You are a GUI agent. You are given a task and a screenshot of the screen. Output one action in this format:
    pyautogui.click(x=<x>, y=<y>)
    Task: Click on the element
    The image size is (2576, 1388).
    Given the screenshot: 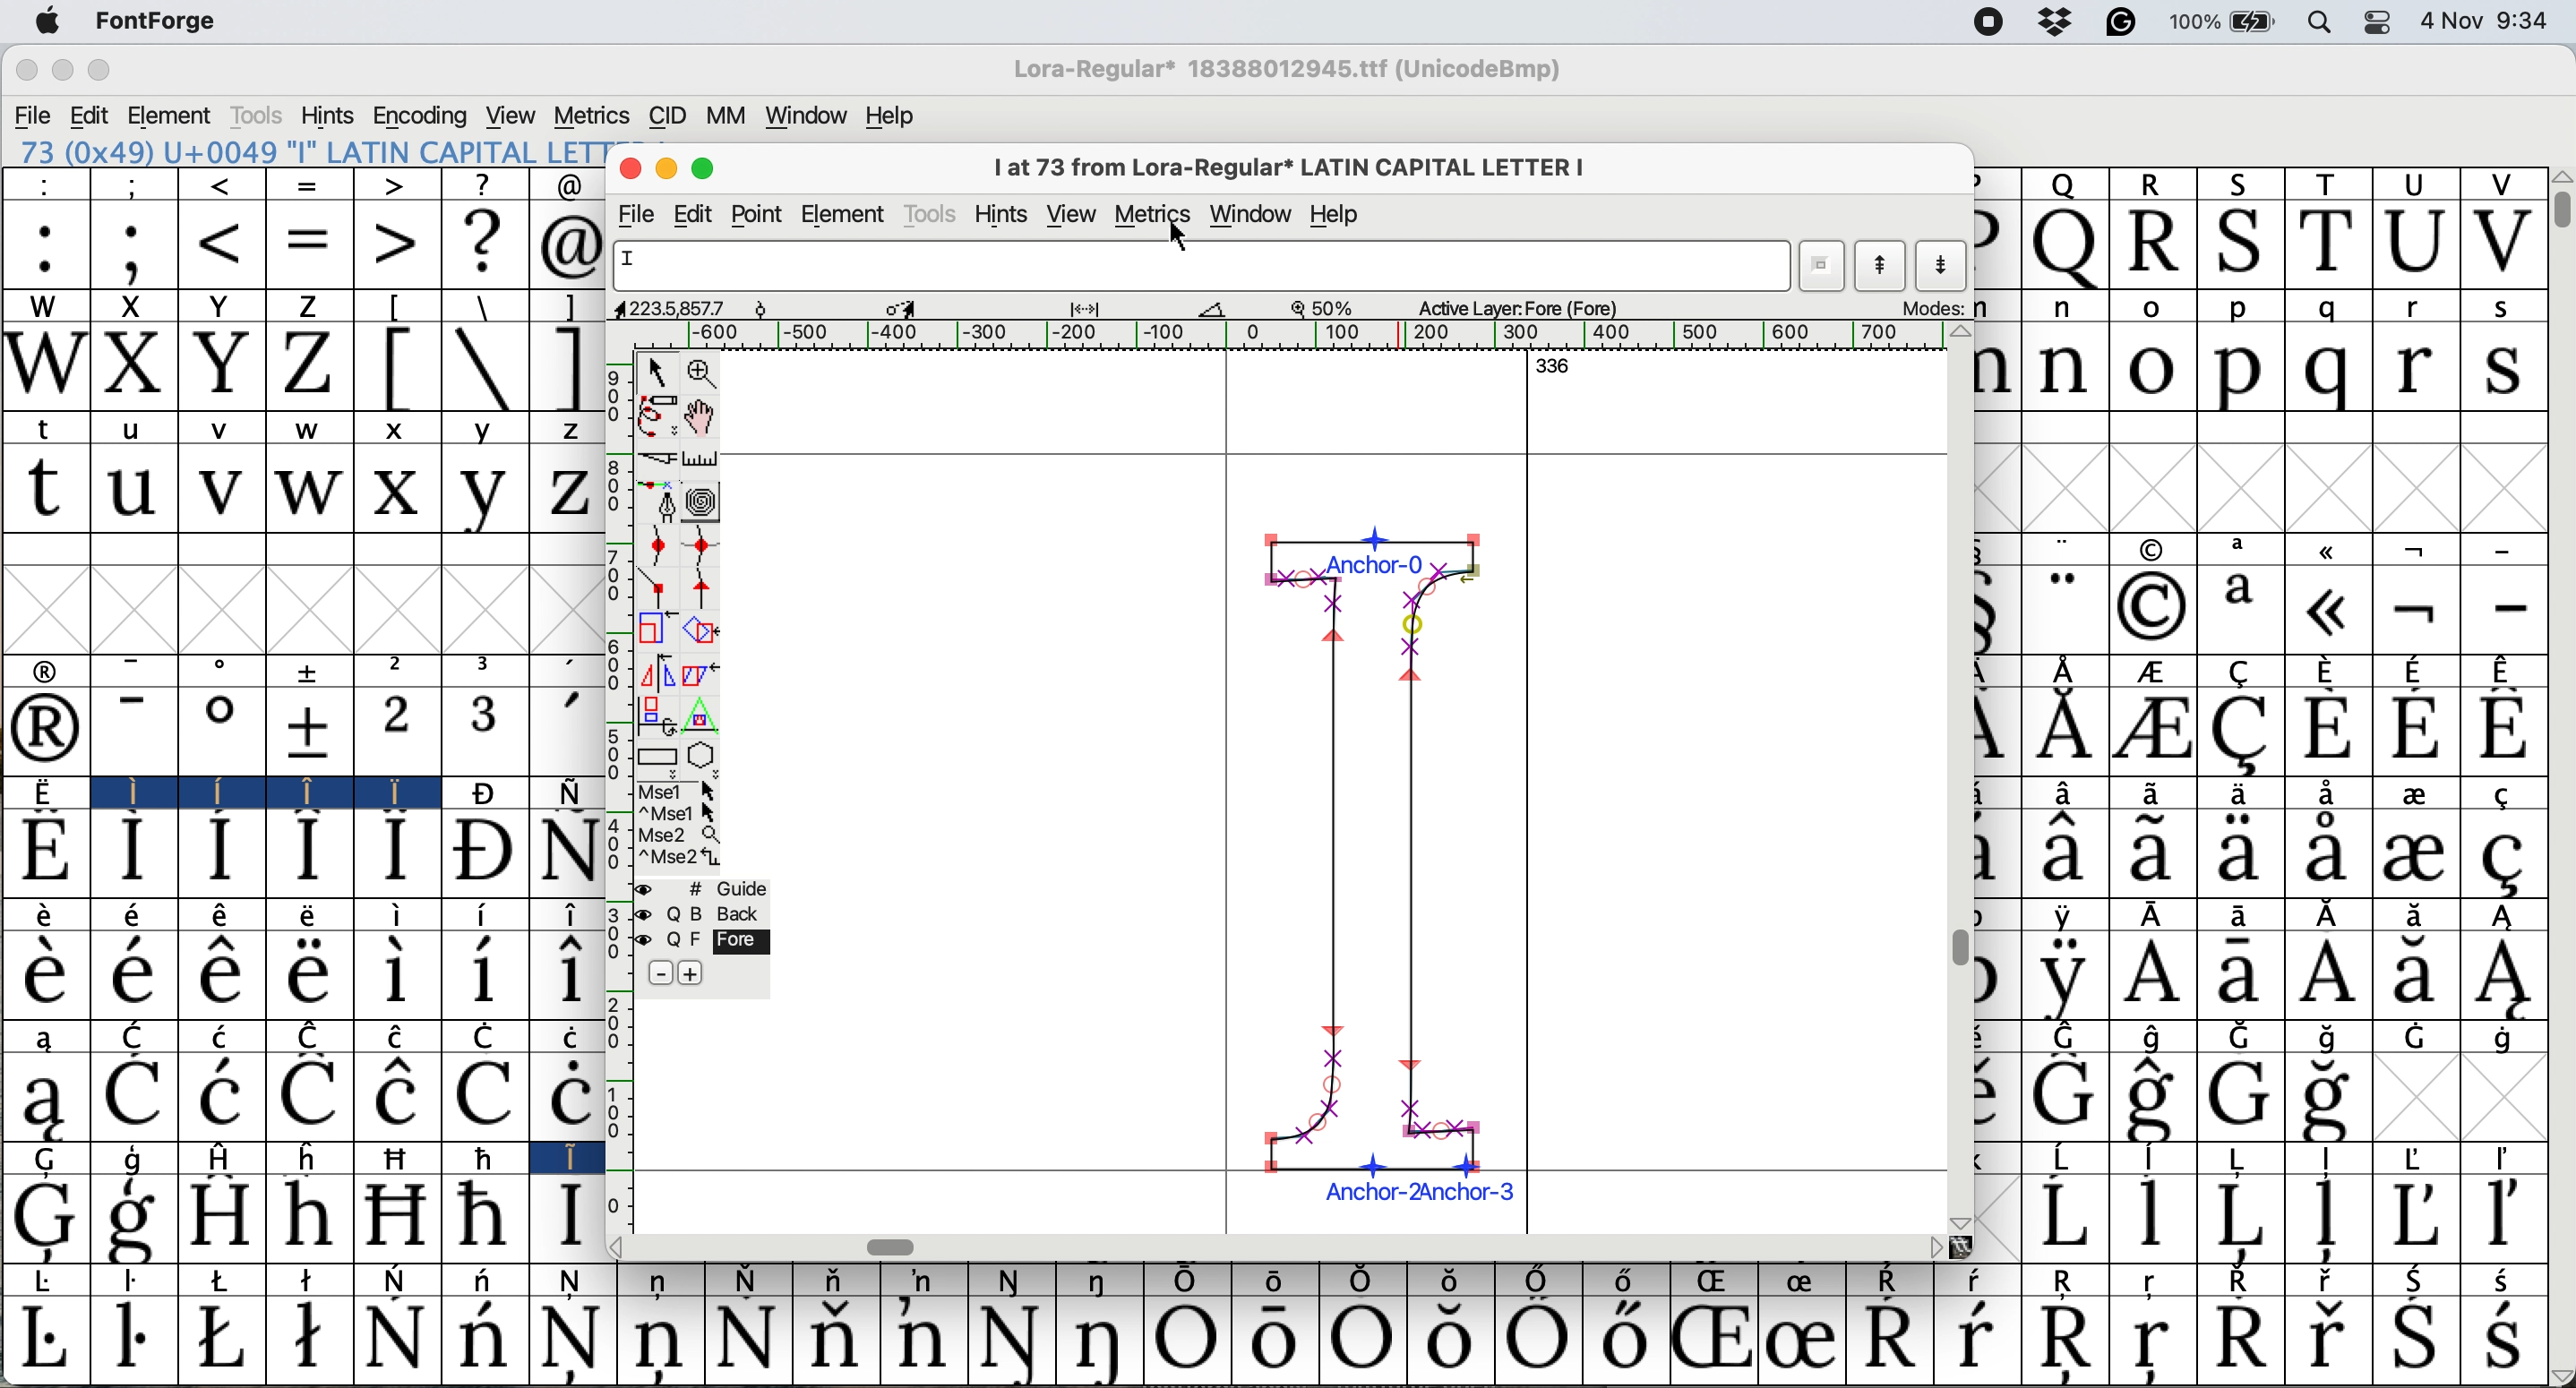 What is the action you would take?
    pyautogui.click(x=845, y=212)
    